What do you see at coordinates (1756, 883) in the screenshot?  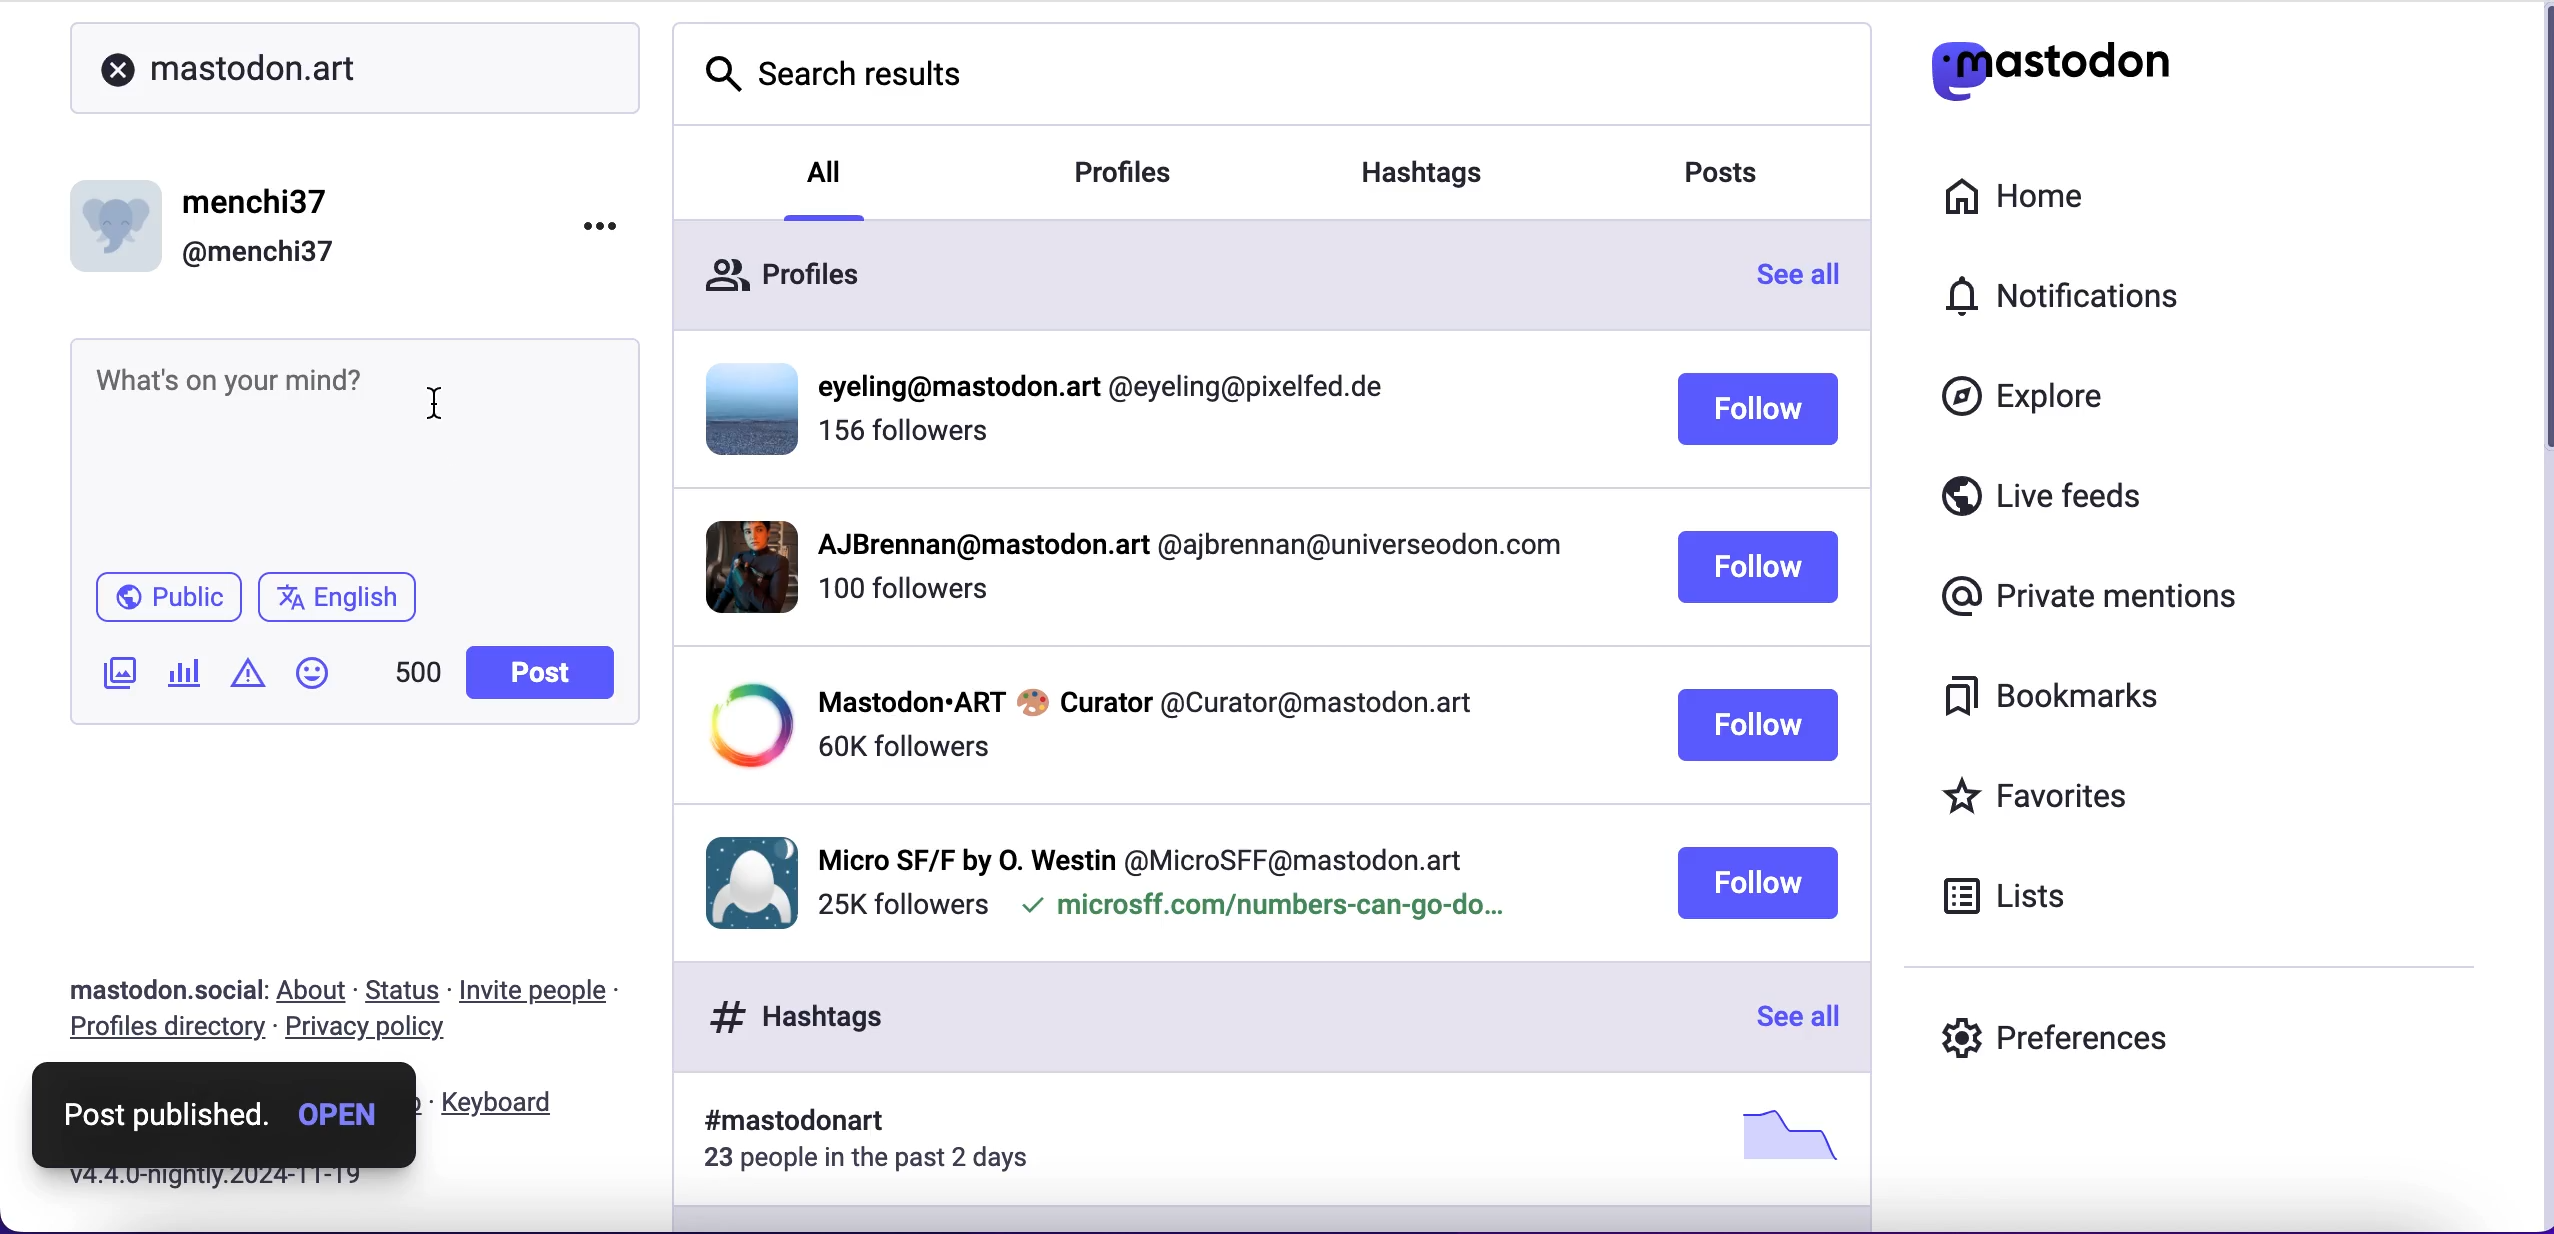 I see `follow` at bounding box center [1756, 883].